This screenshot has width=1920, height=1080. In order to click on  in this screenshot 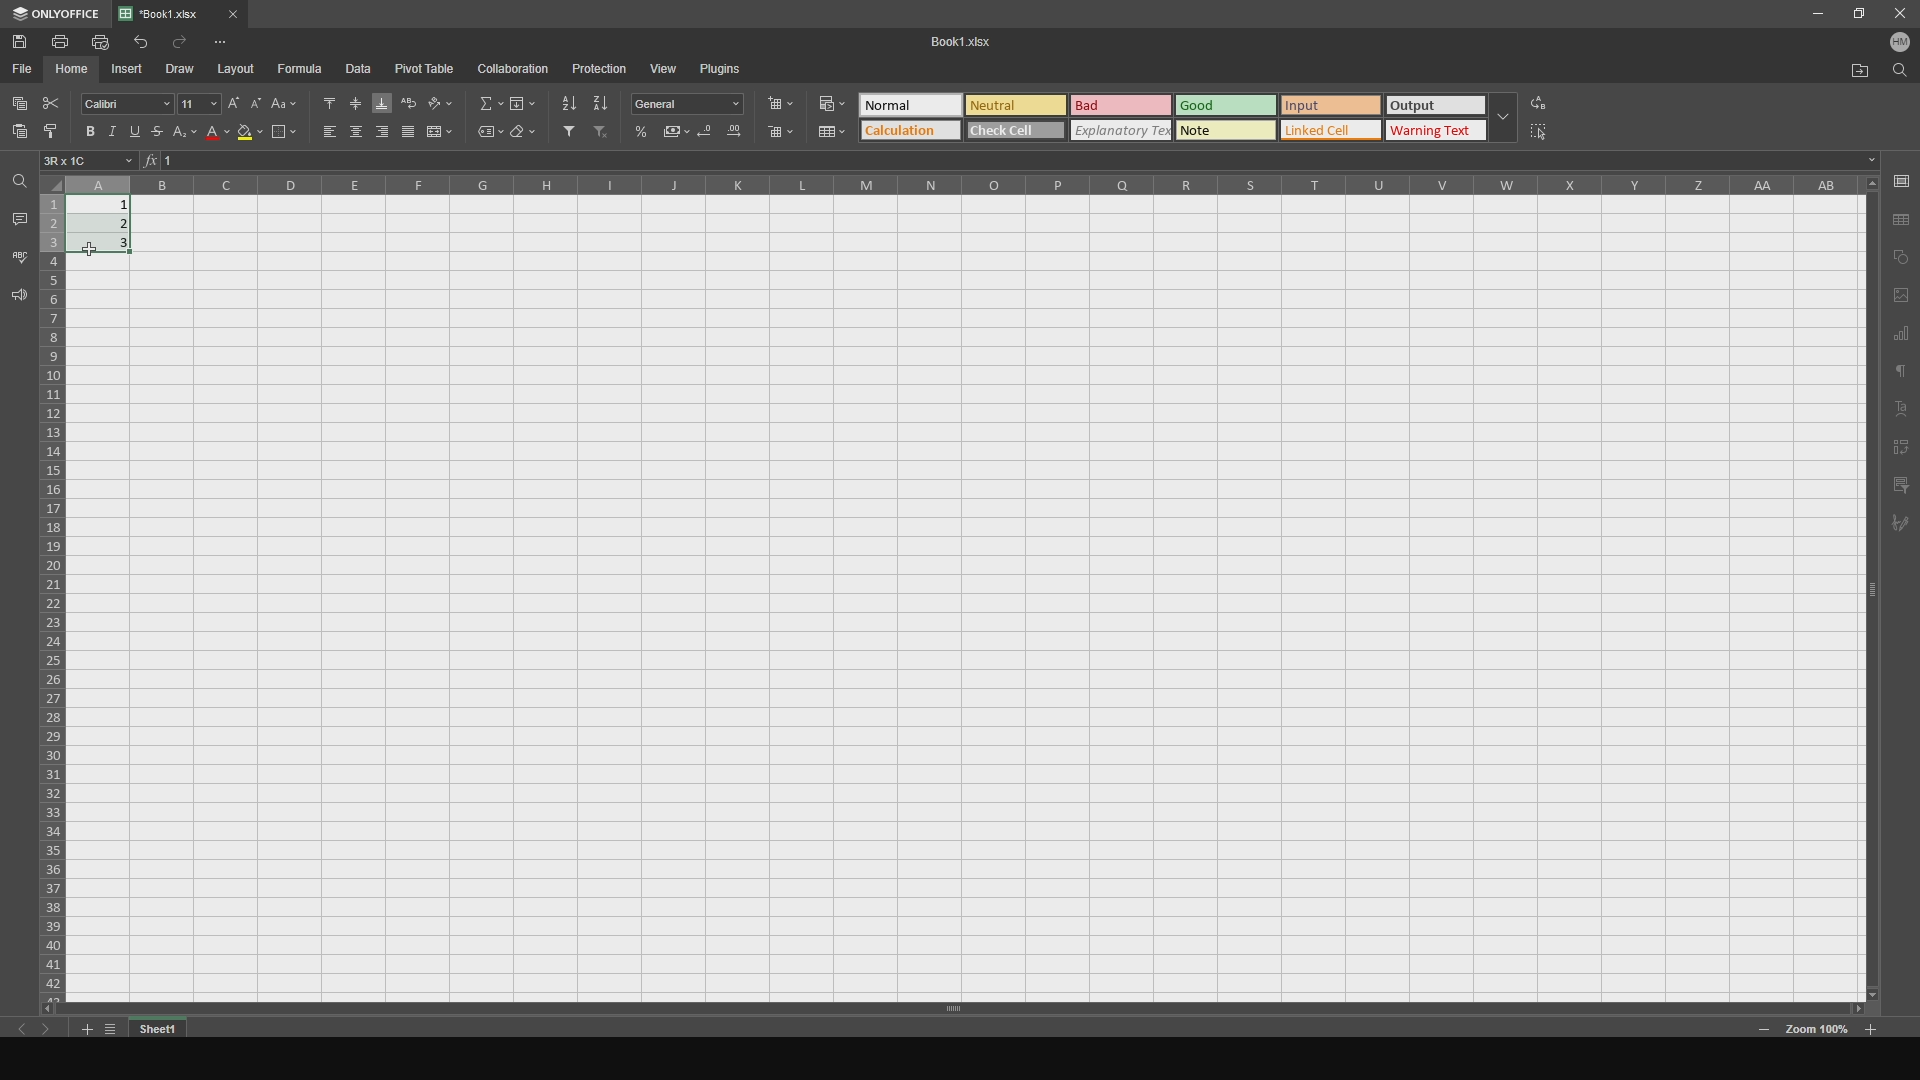, I will do `click(643, 131)`.